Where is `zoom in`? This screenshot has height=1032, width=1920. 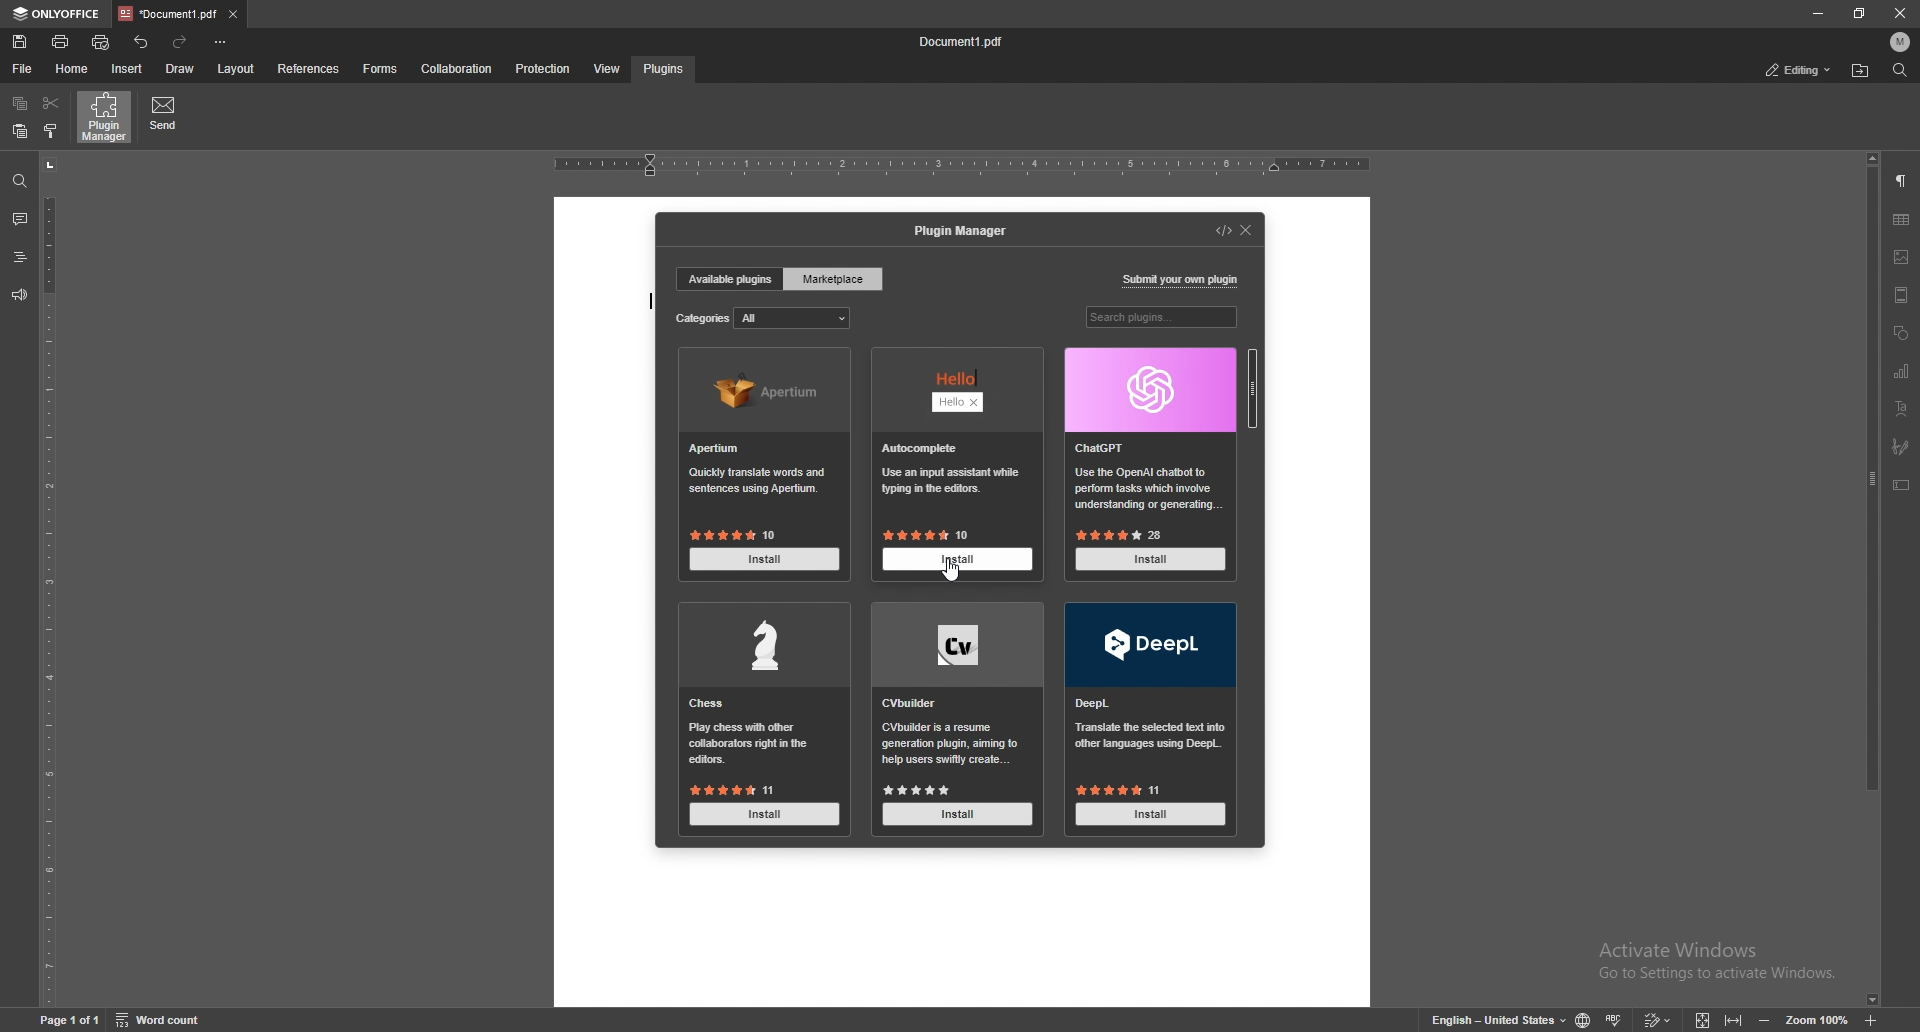 zoom in is located at coordinates (1871, 1021).